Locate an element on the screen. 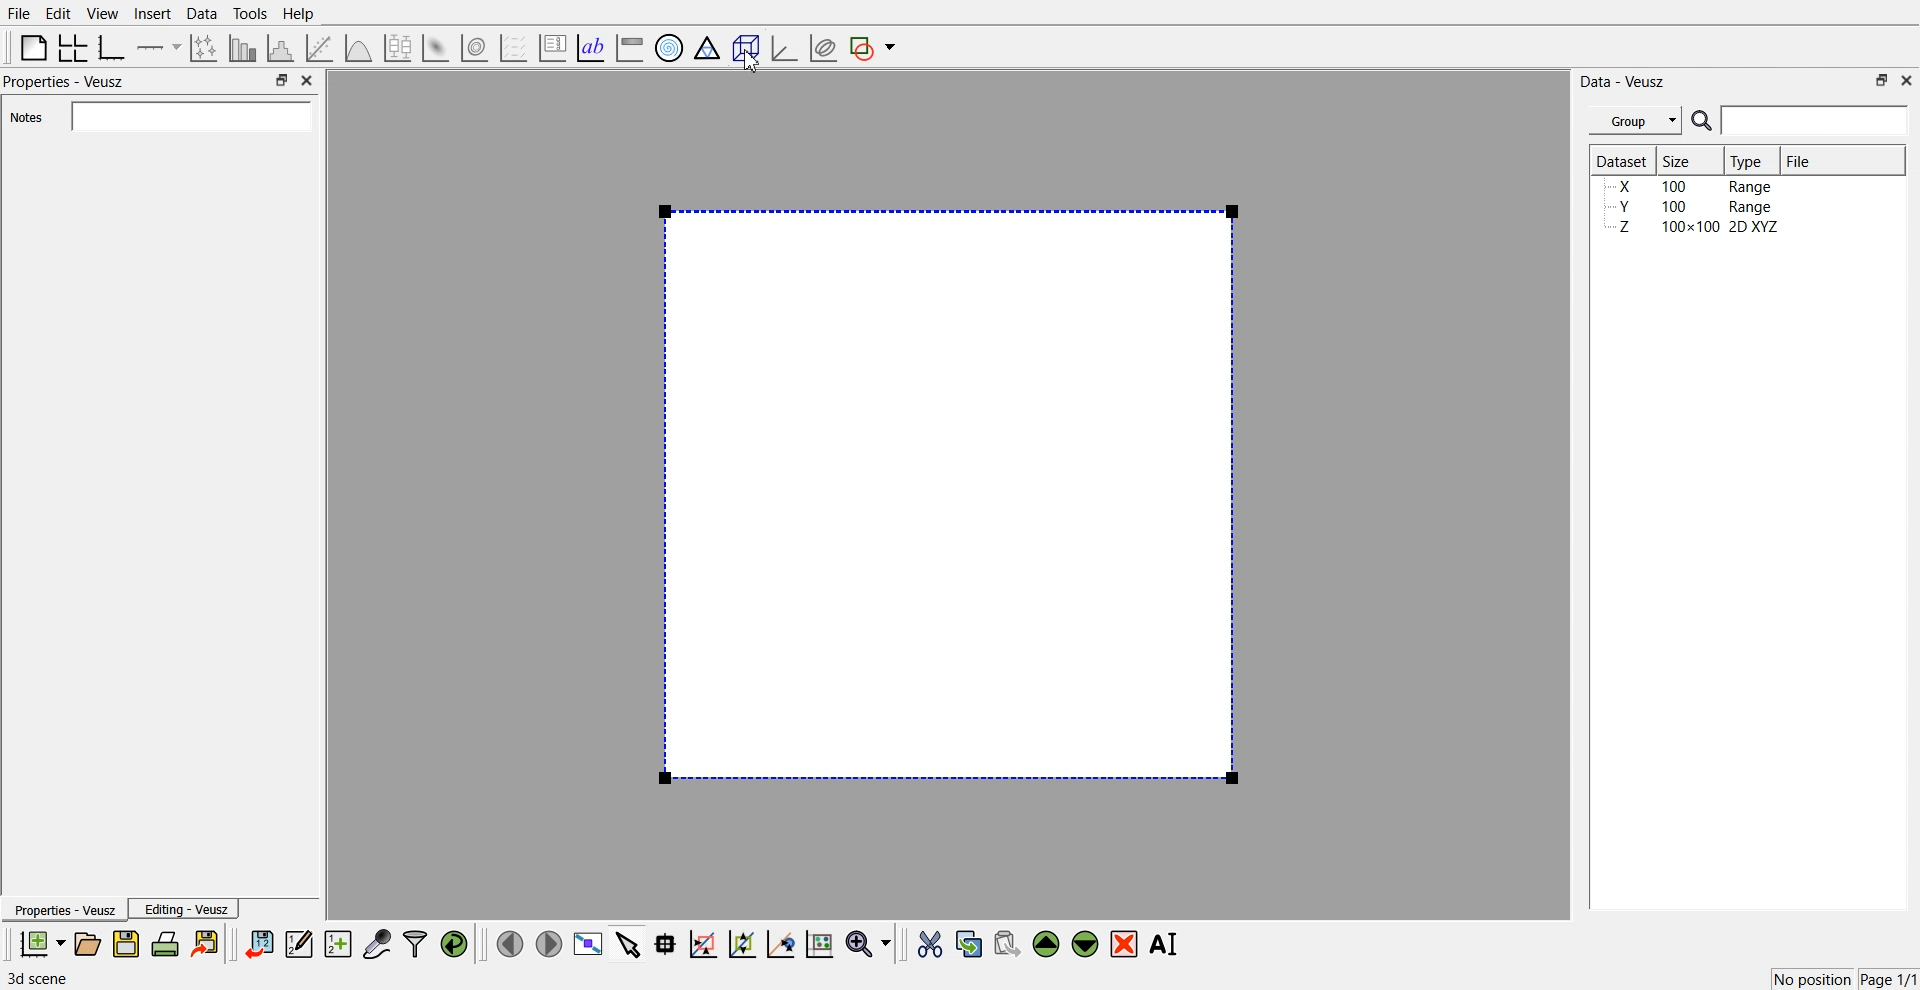  Plot key is located at coordinates (552, 48).